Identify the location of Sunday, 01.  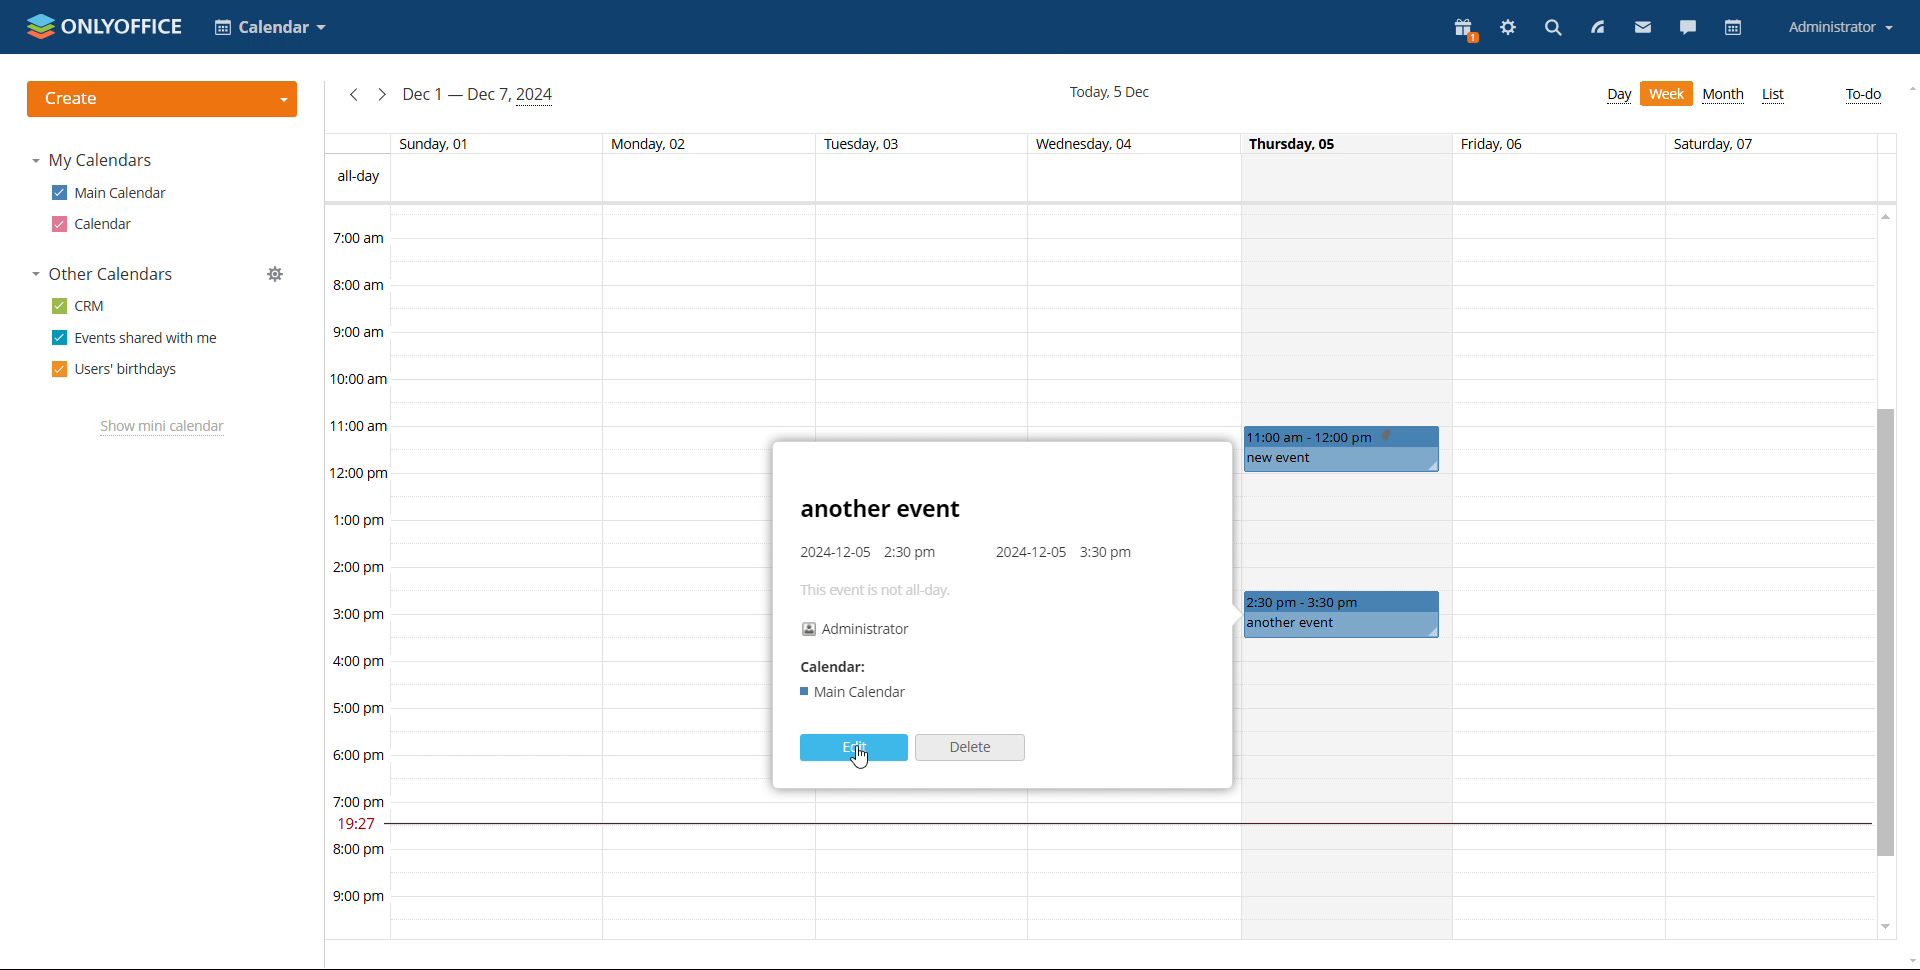
(440, 143).